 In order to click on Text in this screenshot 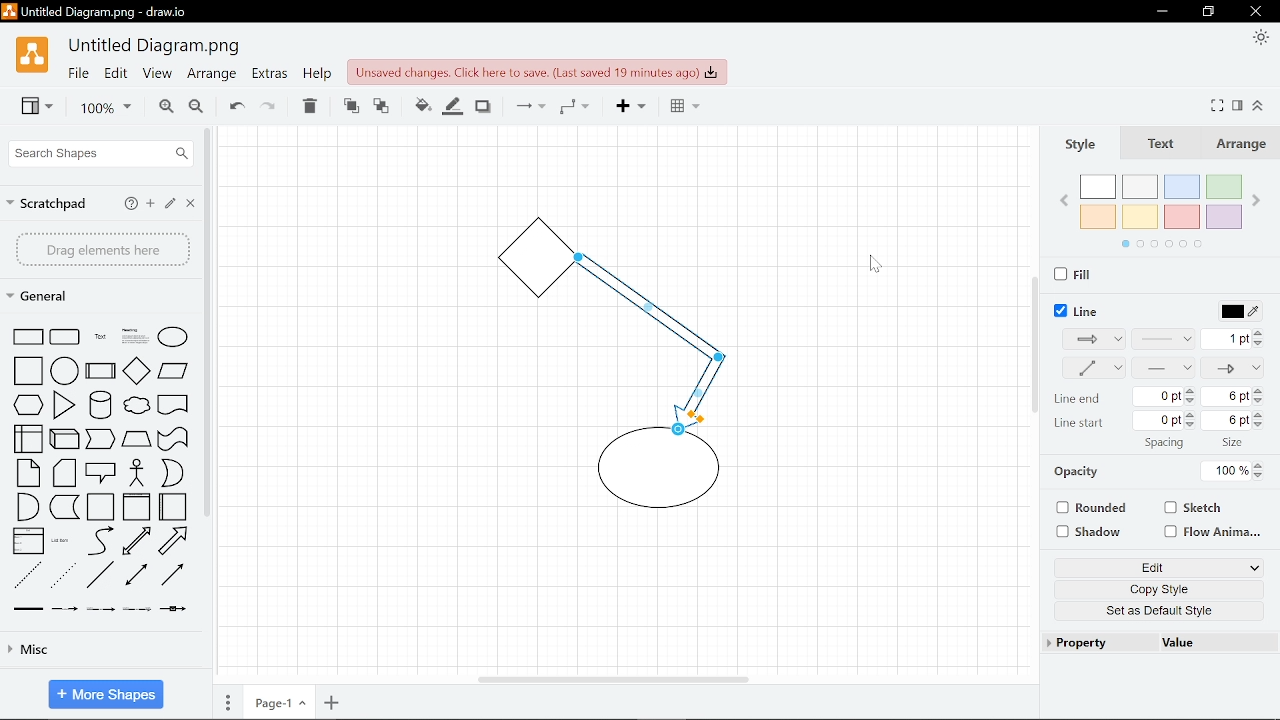, I will do `click(1165, 146)`.